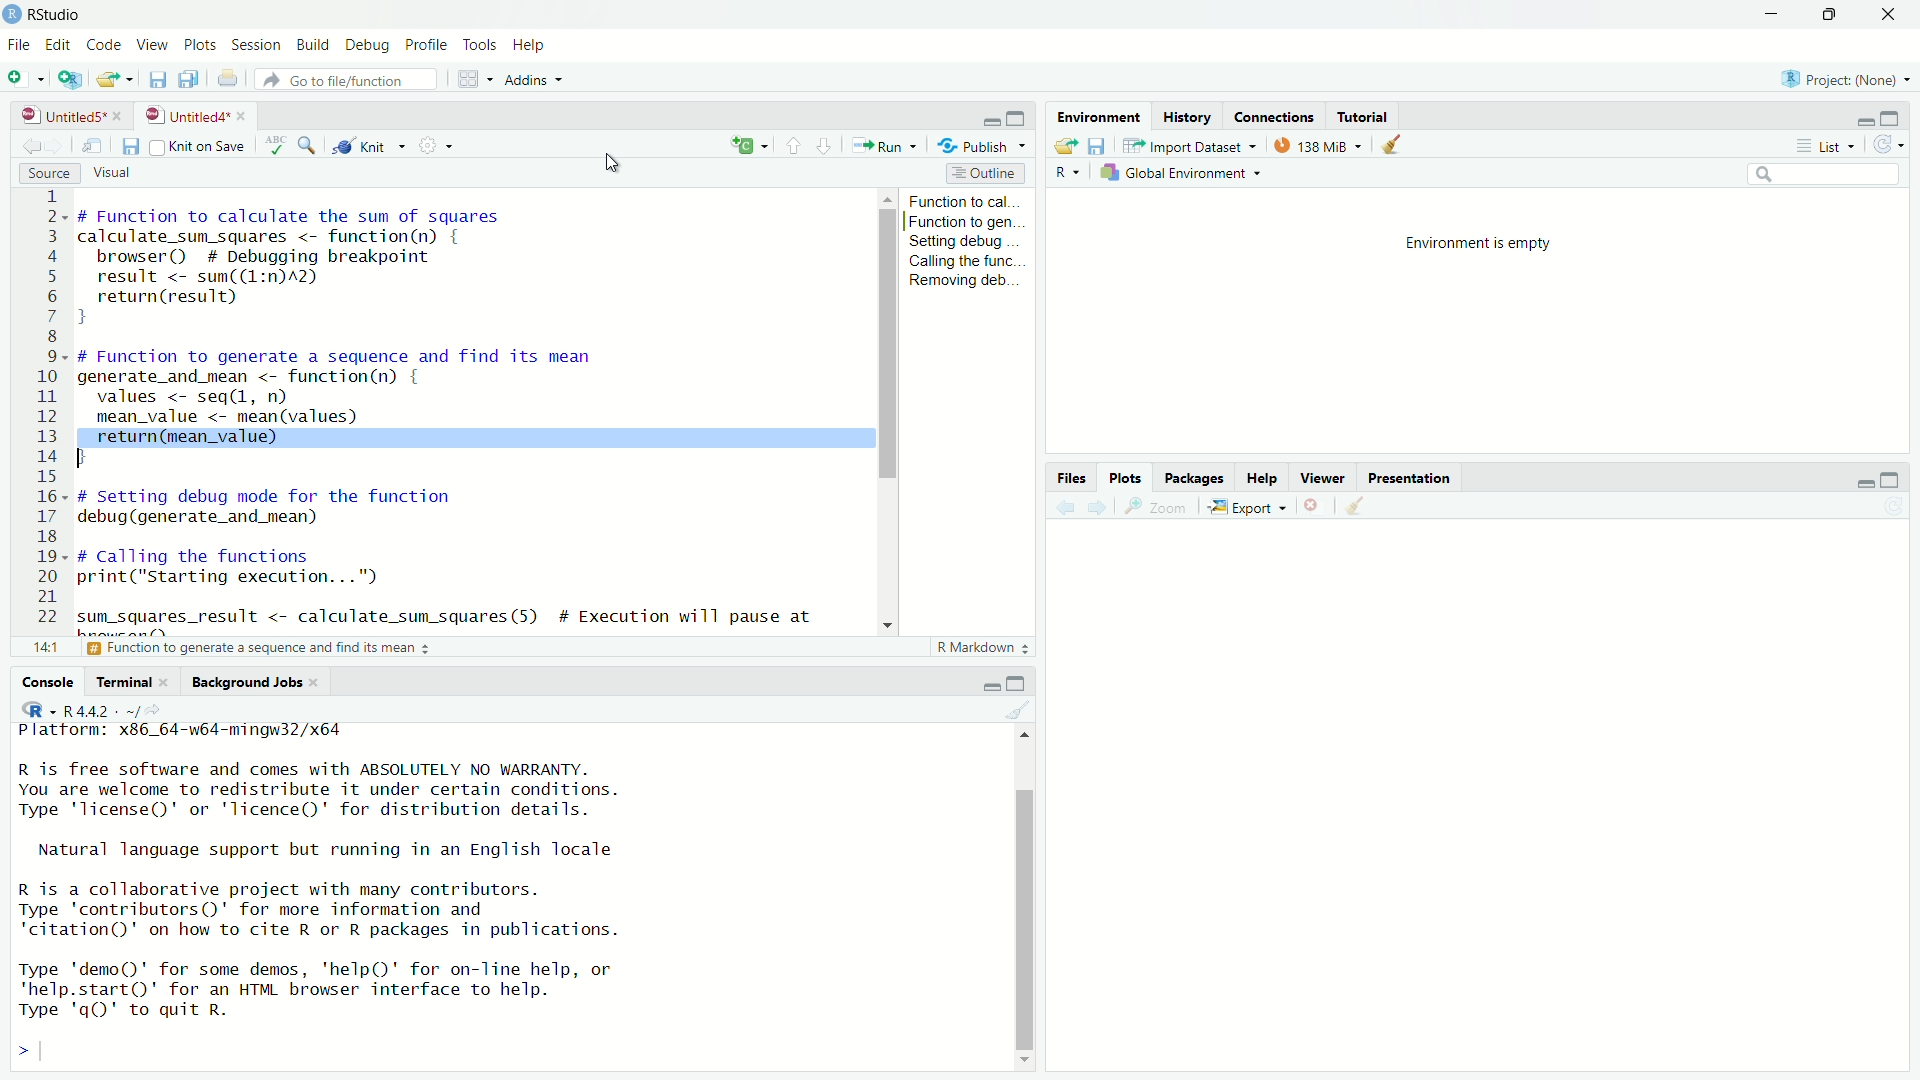  What do you see at coordinates (888, 145) in the screenshot?
I see `run the current line/selection` at bounding box center [888, 145].